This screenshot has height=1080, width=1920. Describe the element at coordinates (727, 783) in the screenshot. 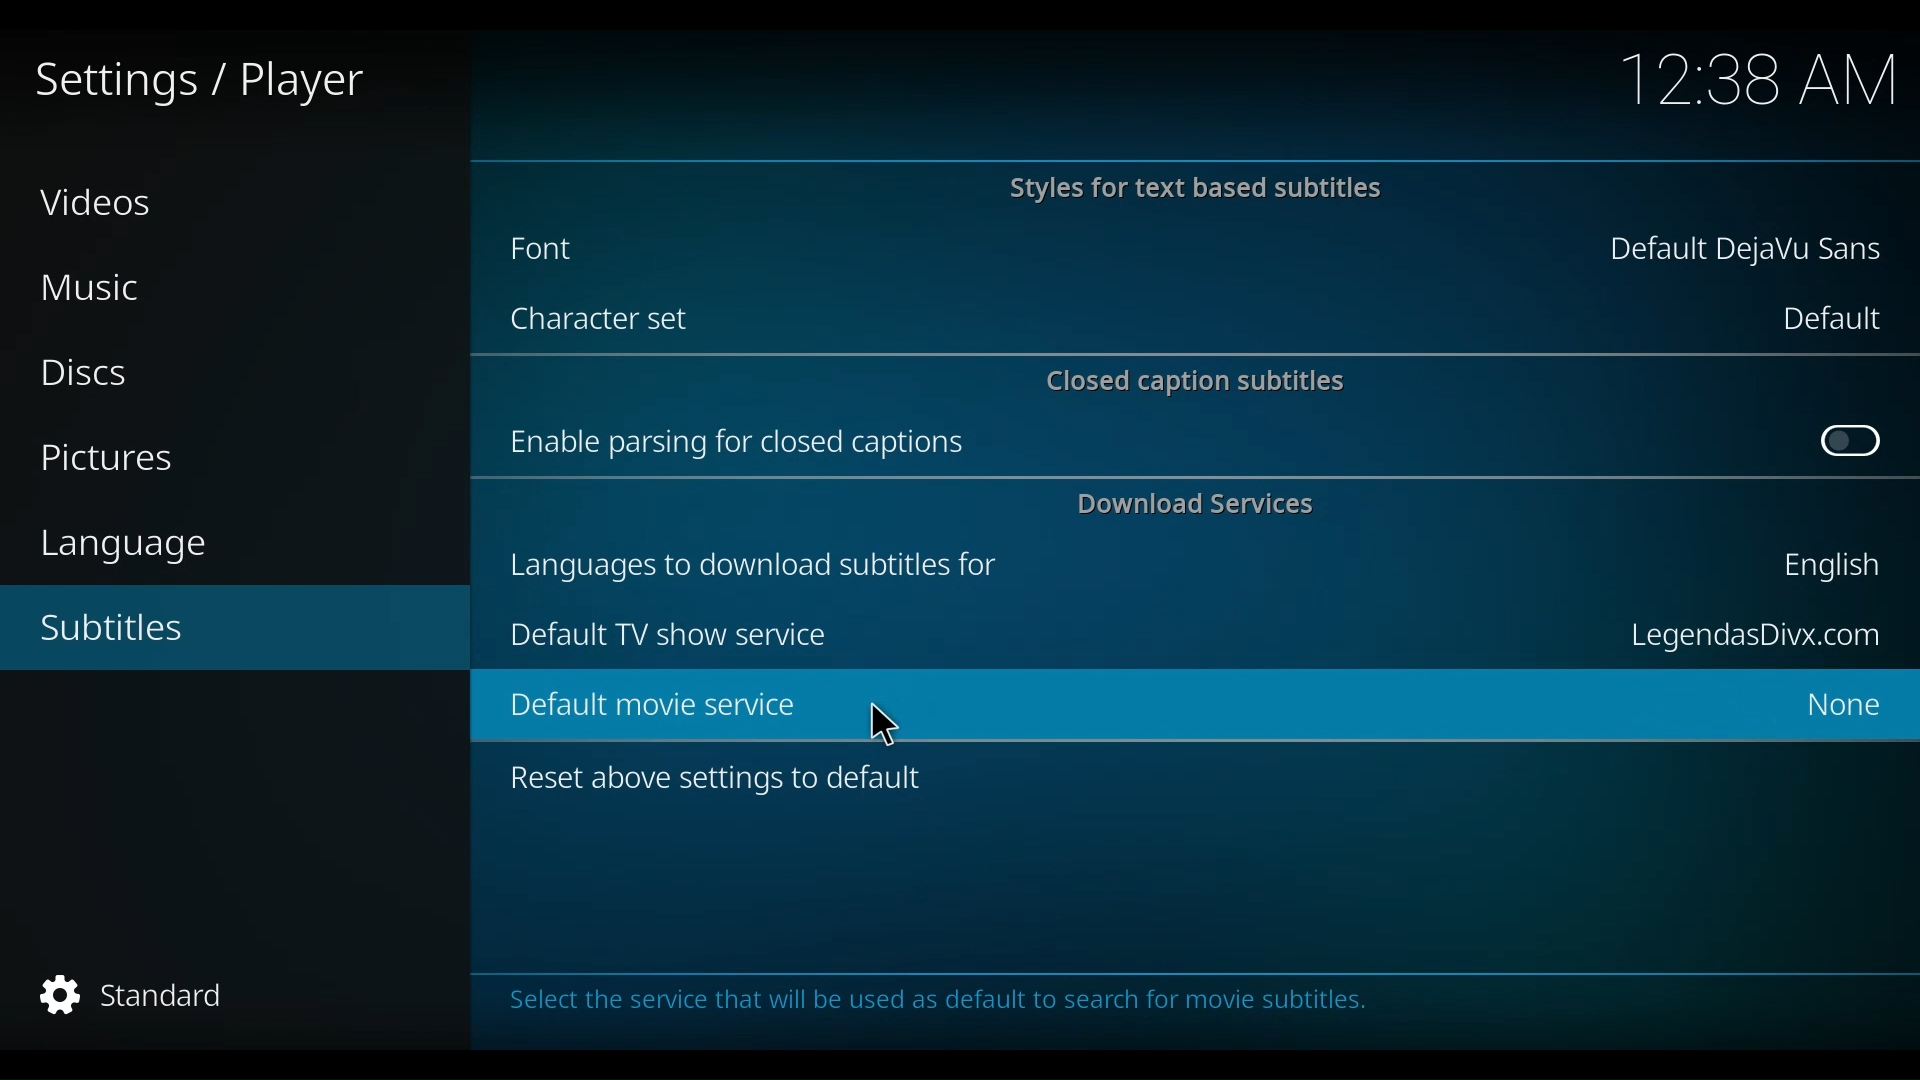

I see `Reset above settings to default` at that location.